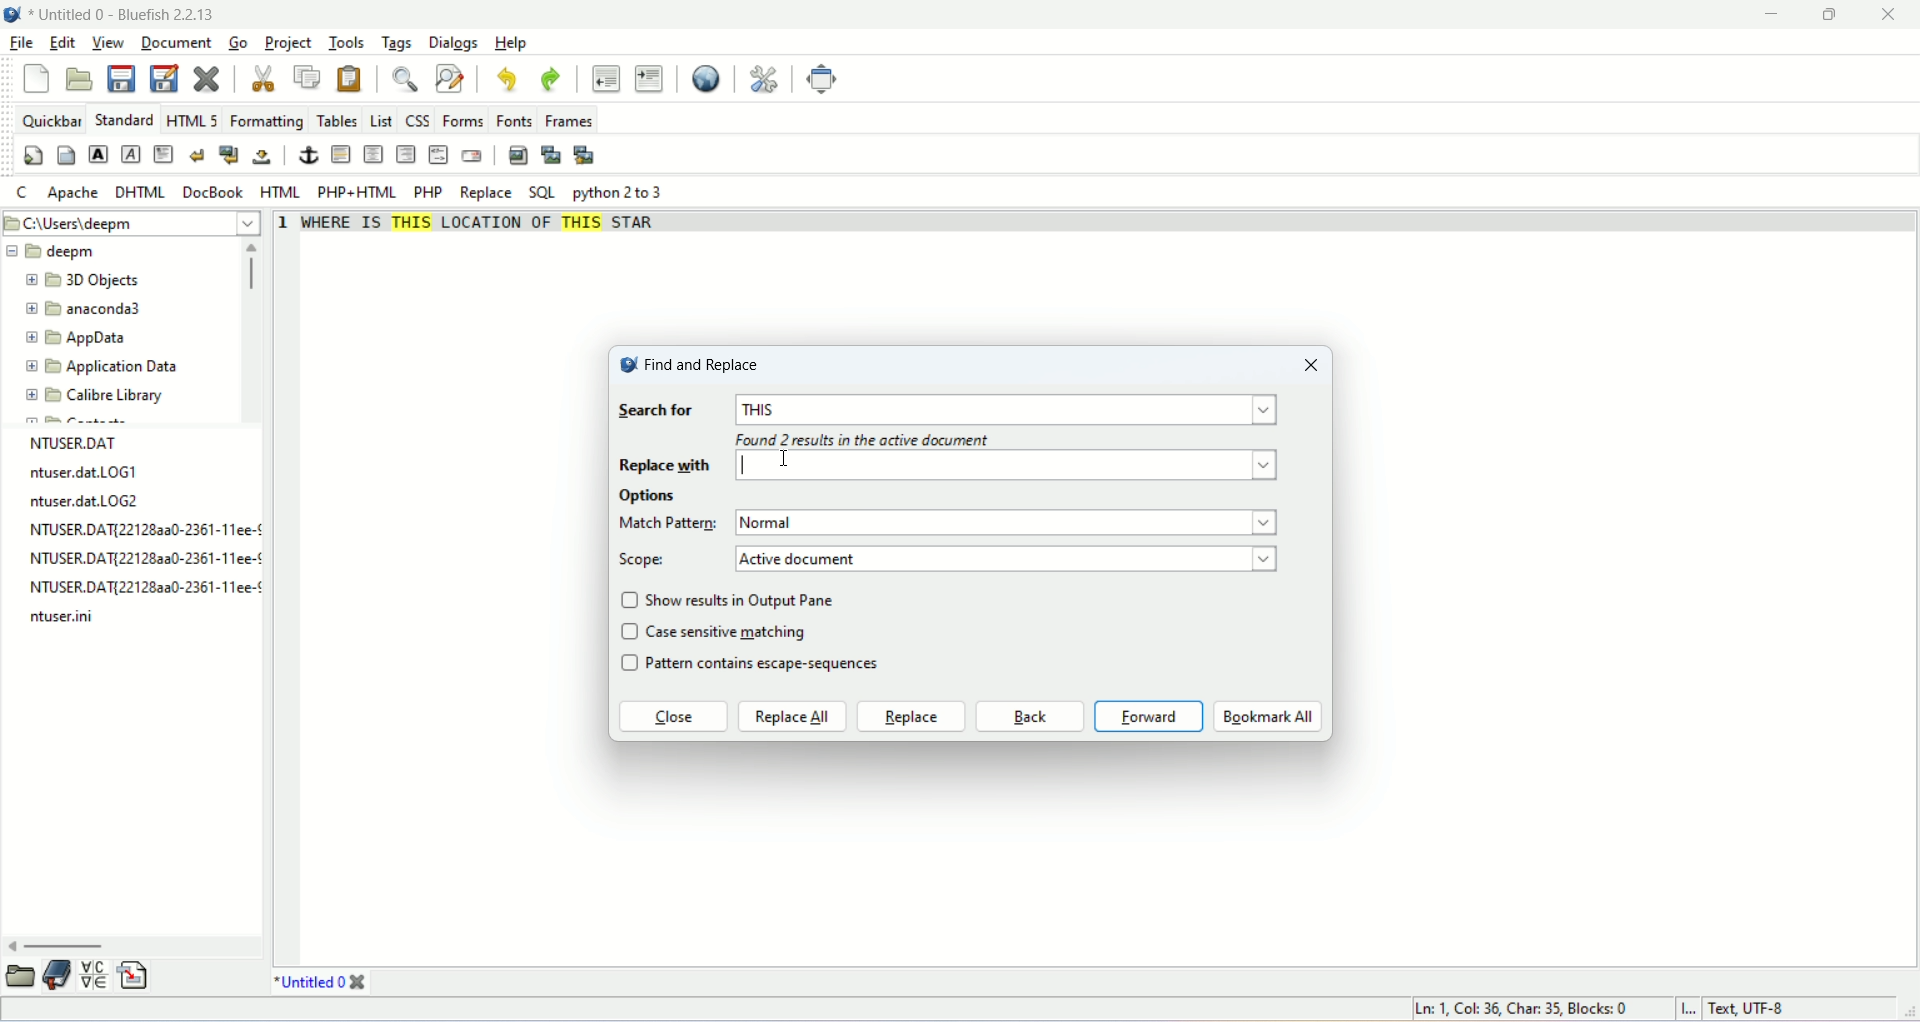 Image resolution: width=1920 pixels, height=1022 pixels. Describe the element at coordinates (265, 122) in the screenshot. I see `formatting` at that location.